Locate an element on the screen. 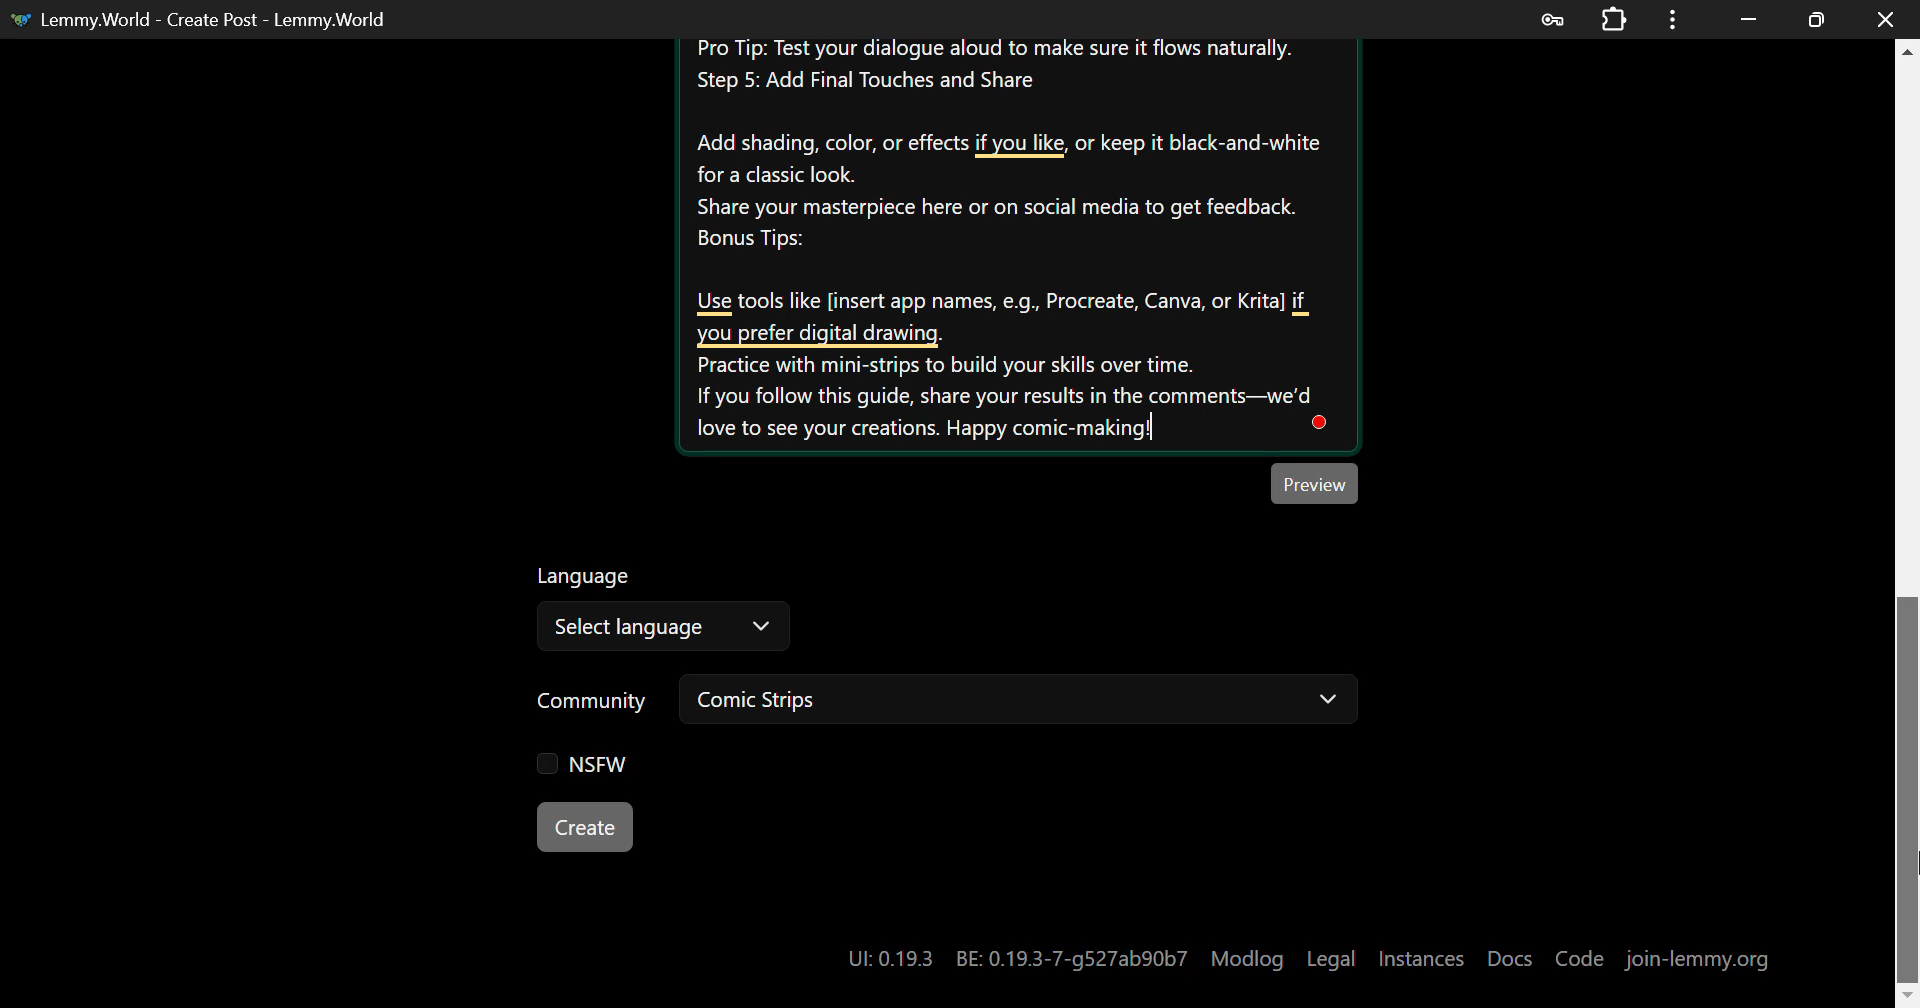  Community: Comic Strips is located at coordinates (938, 697).